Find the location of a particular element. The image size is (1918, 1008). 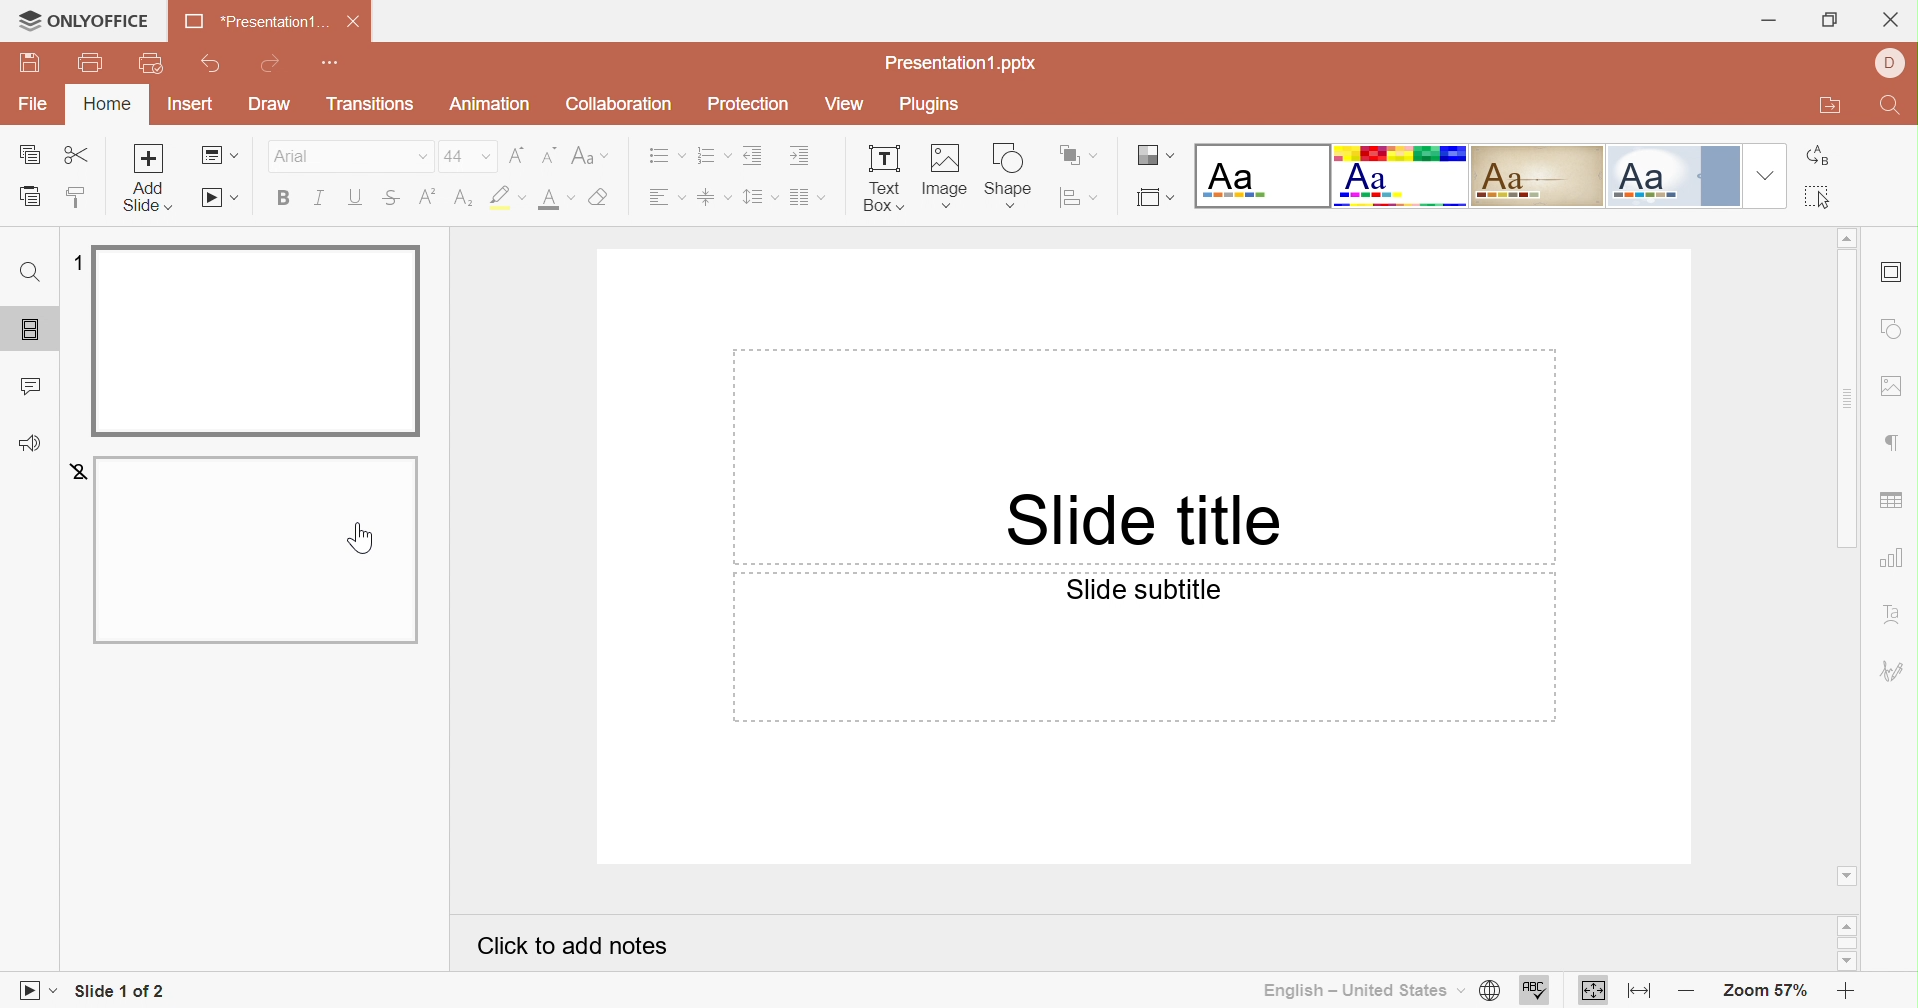

Hidden slide preview is located at coordinates (253, 552).